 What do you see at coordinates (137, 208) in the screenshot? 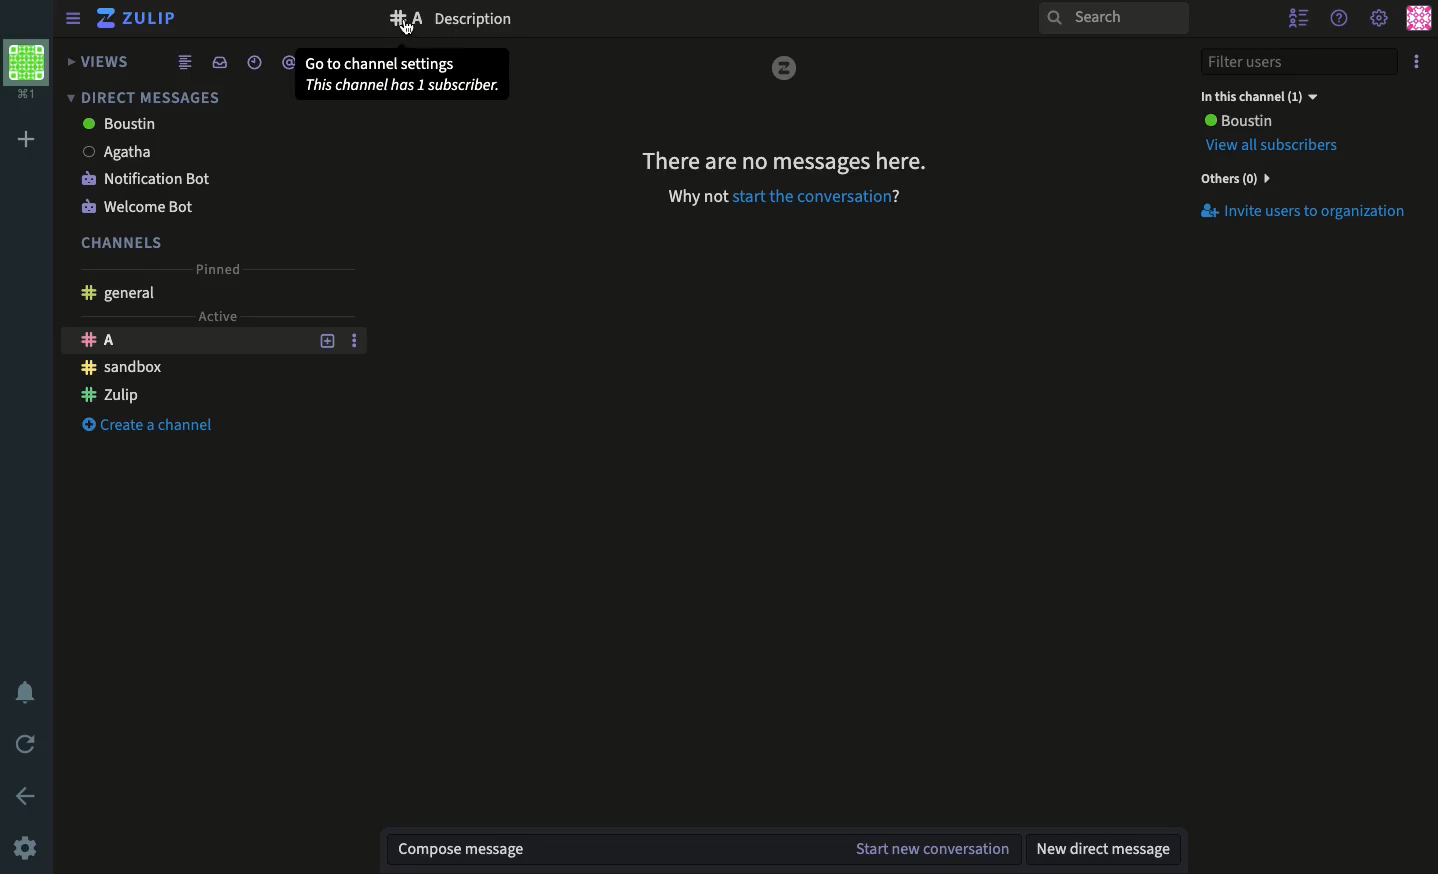
I see `Welcome bot` at bounding box center [137, 208].